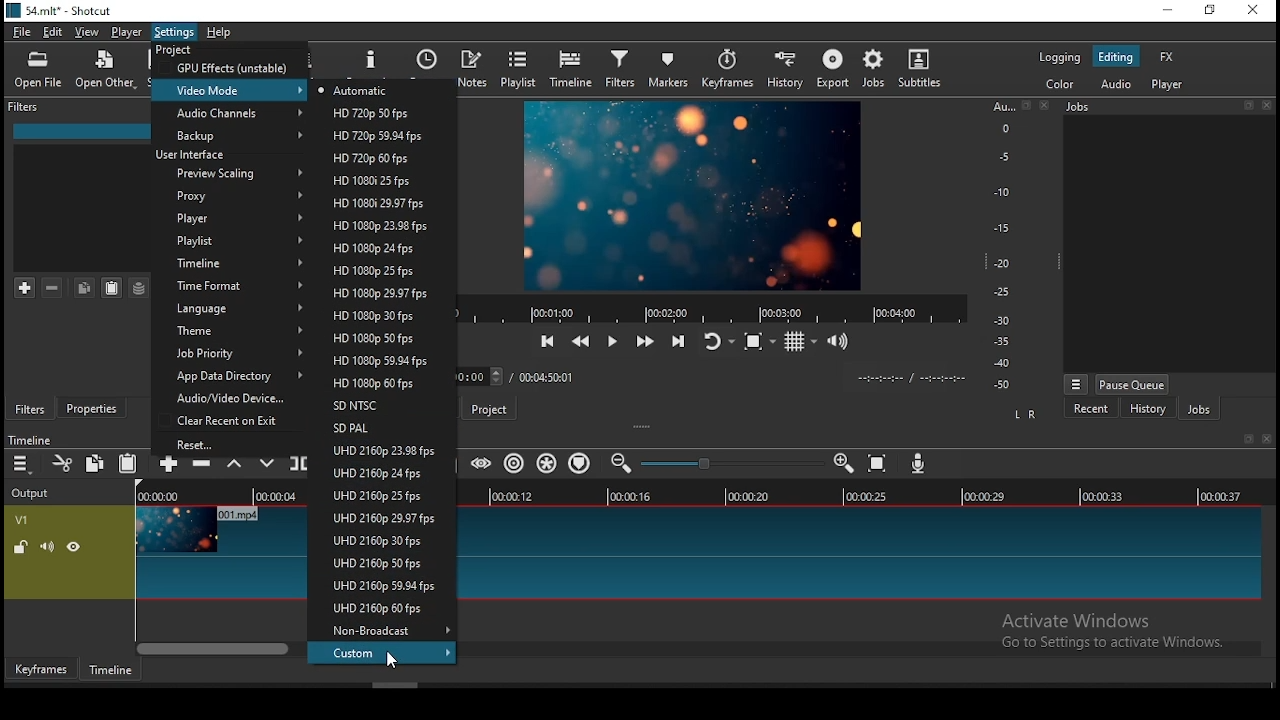  I want to click on overwrite, so click(268, 466).